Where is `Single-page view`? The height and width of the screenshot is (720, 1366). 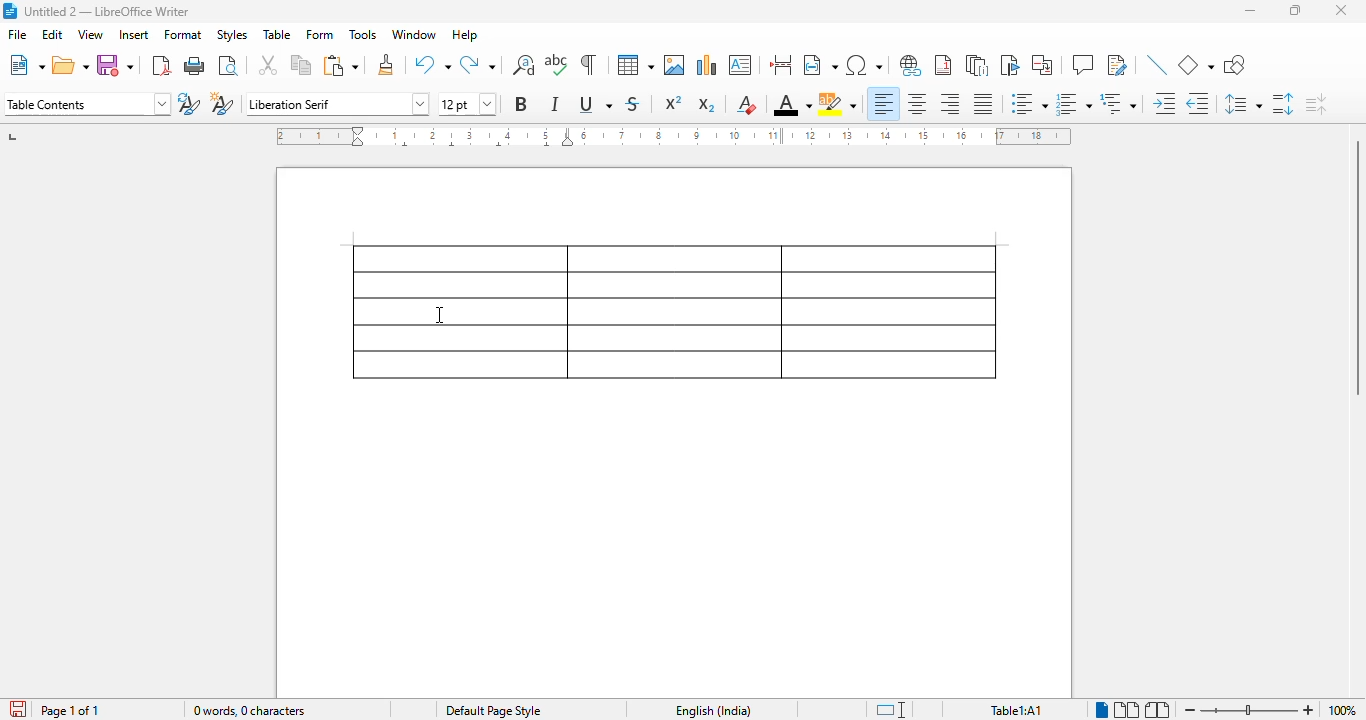 Single-page view is located at coordinates (1102, 710).